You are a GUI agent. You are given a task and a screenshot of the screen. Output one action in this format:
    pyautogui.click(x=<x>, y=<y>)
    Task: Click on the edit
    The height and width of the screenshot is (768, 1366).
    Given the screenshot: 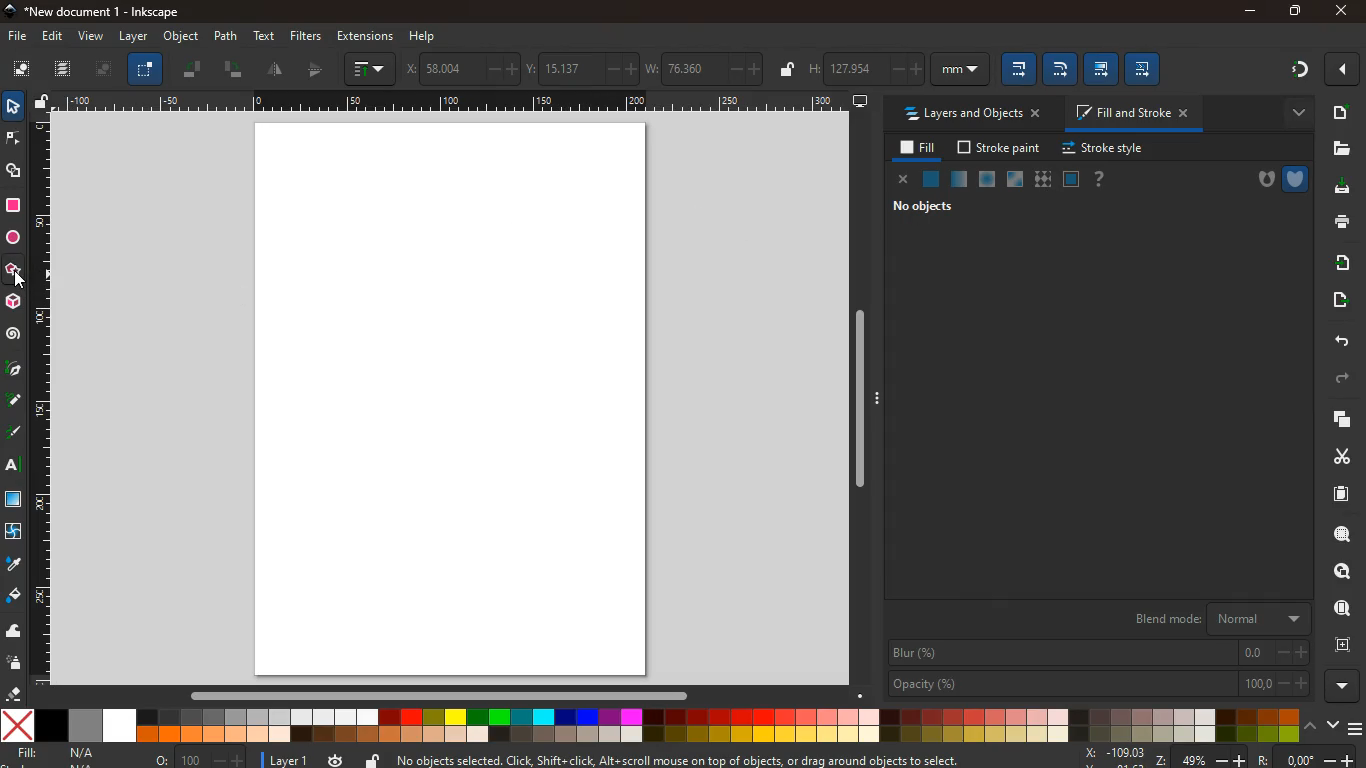 What is the action you would take?
    pyautogui.click(x=1101, y=70)
    